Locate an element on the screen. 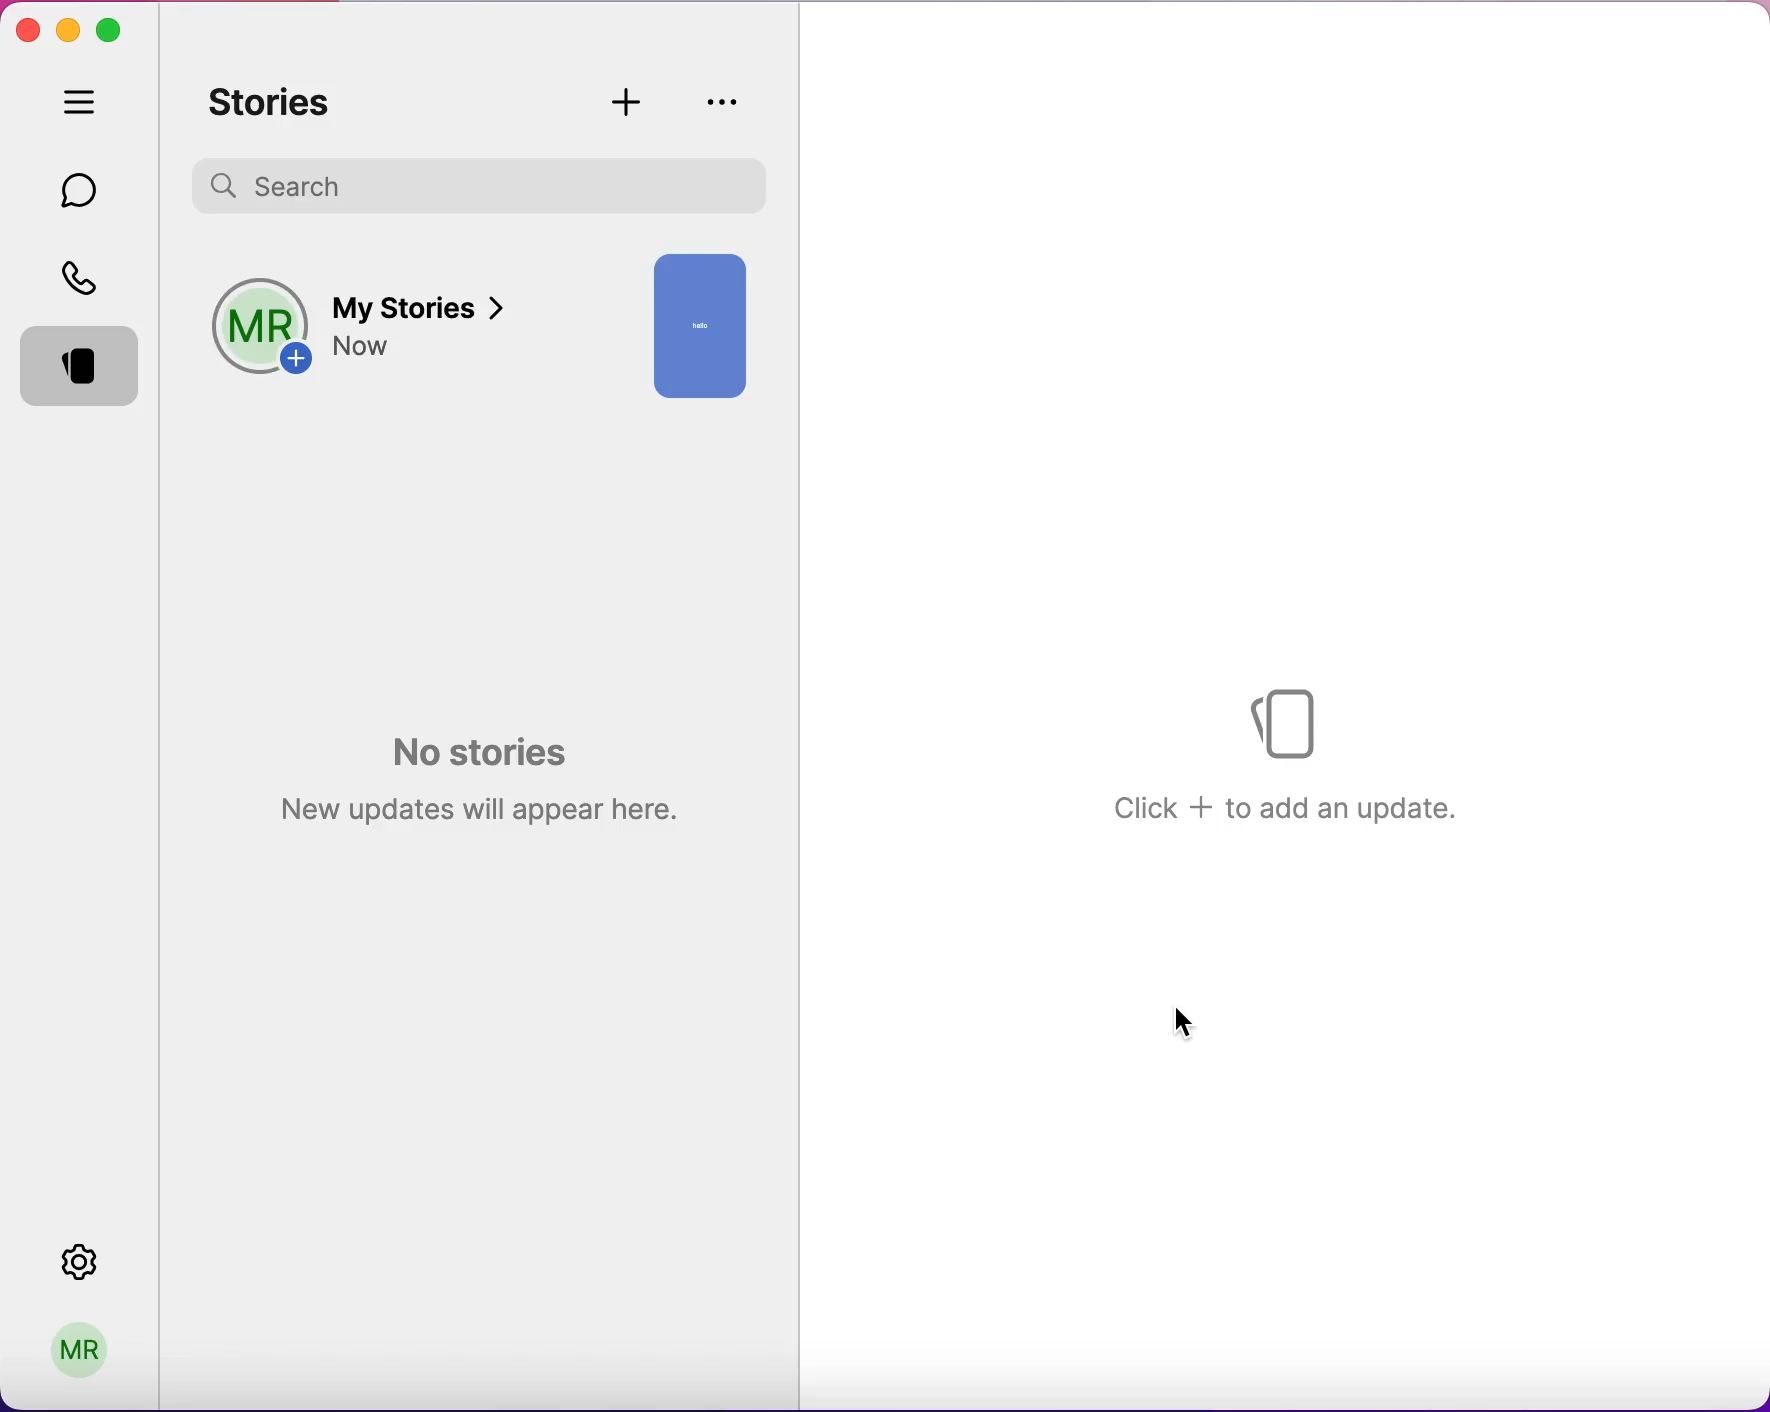  profile picture is located at coordinates (258, 324).